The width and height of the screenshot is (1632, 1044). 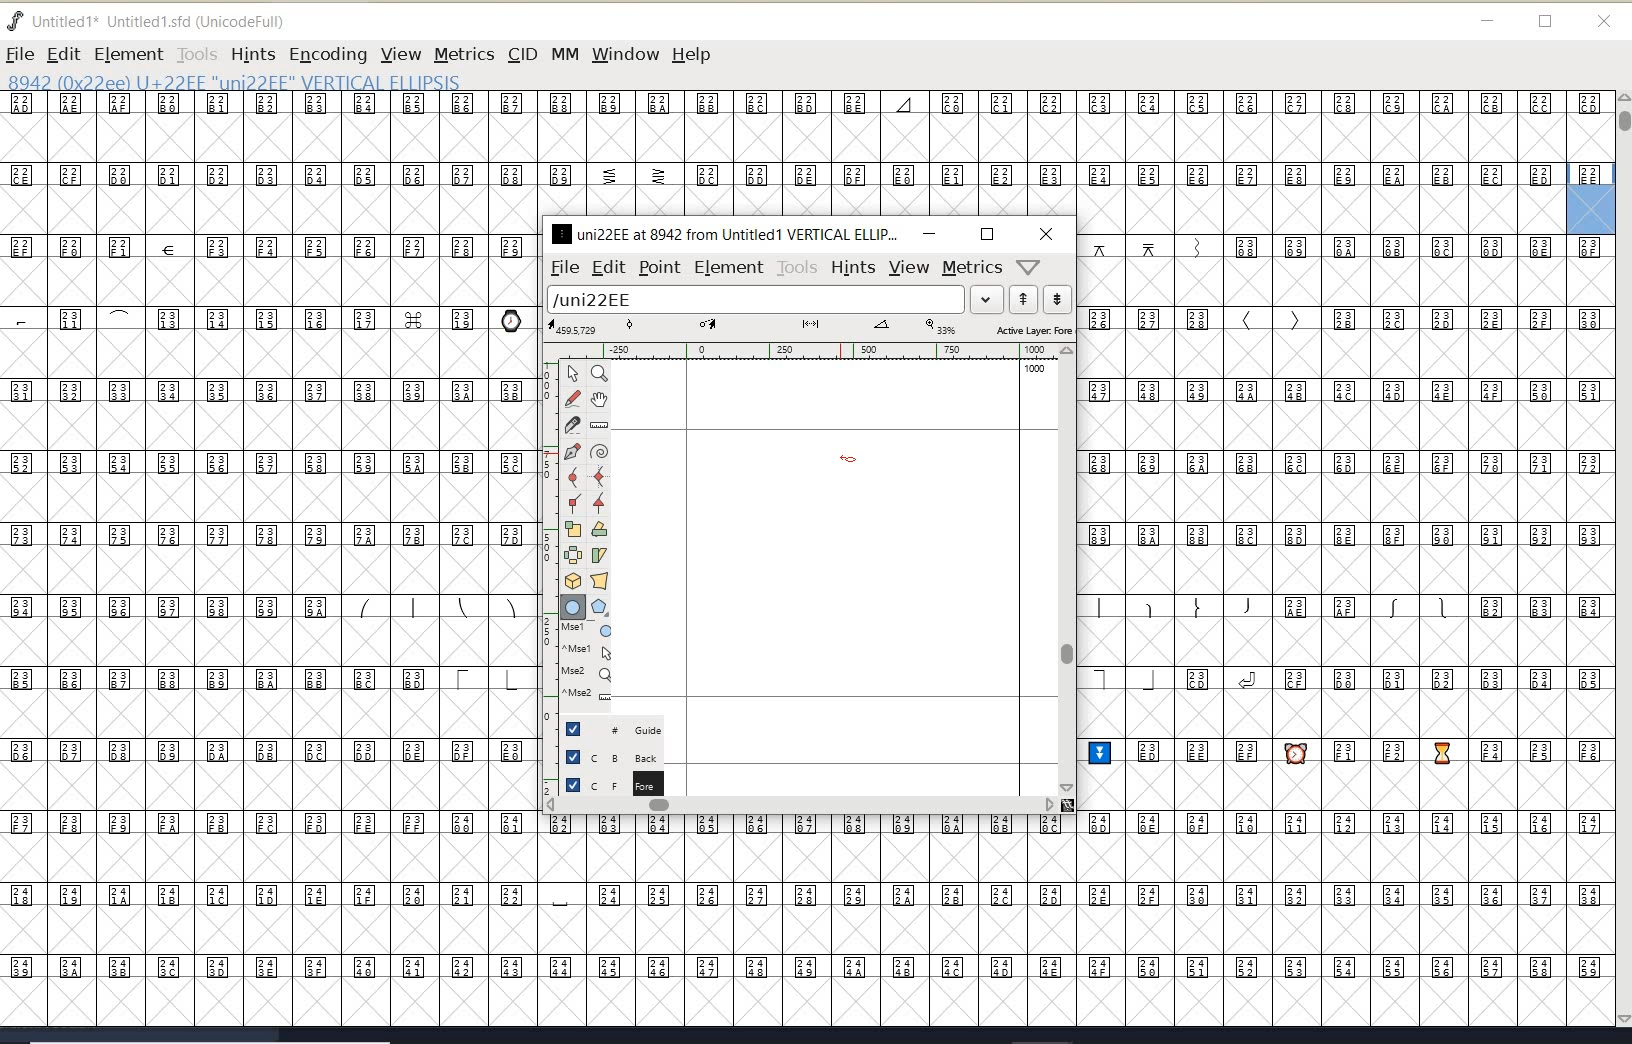 I want to click on fontforge logo, so click(x=16, y=21).